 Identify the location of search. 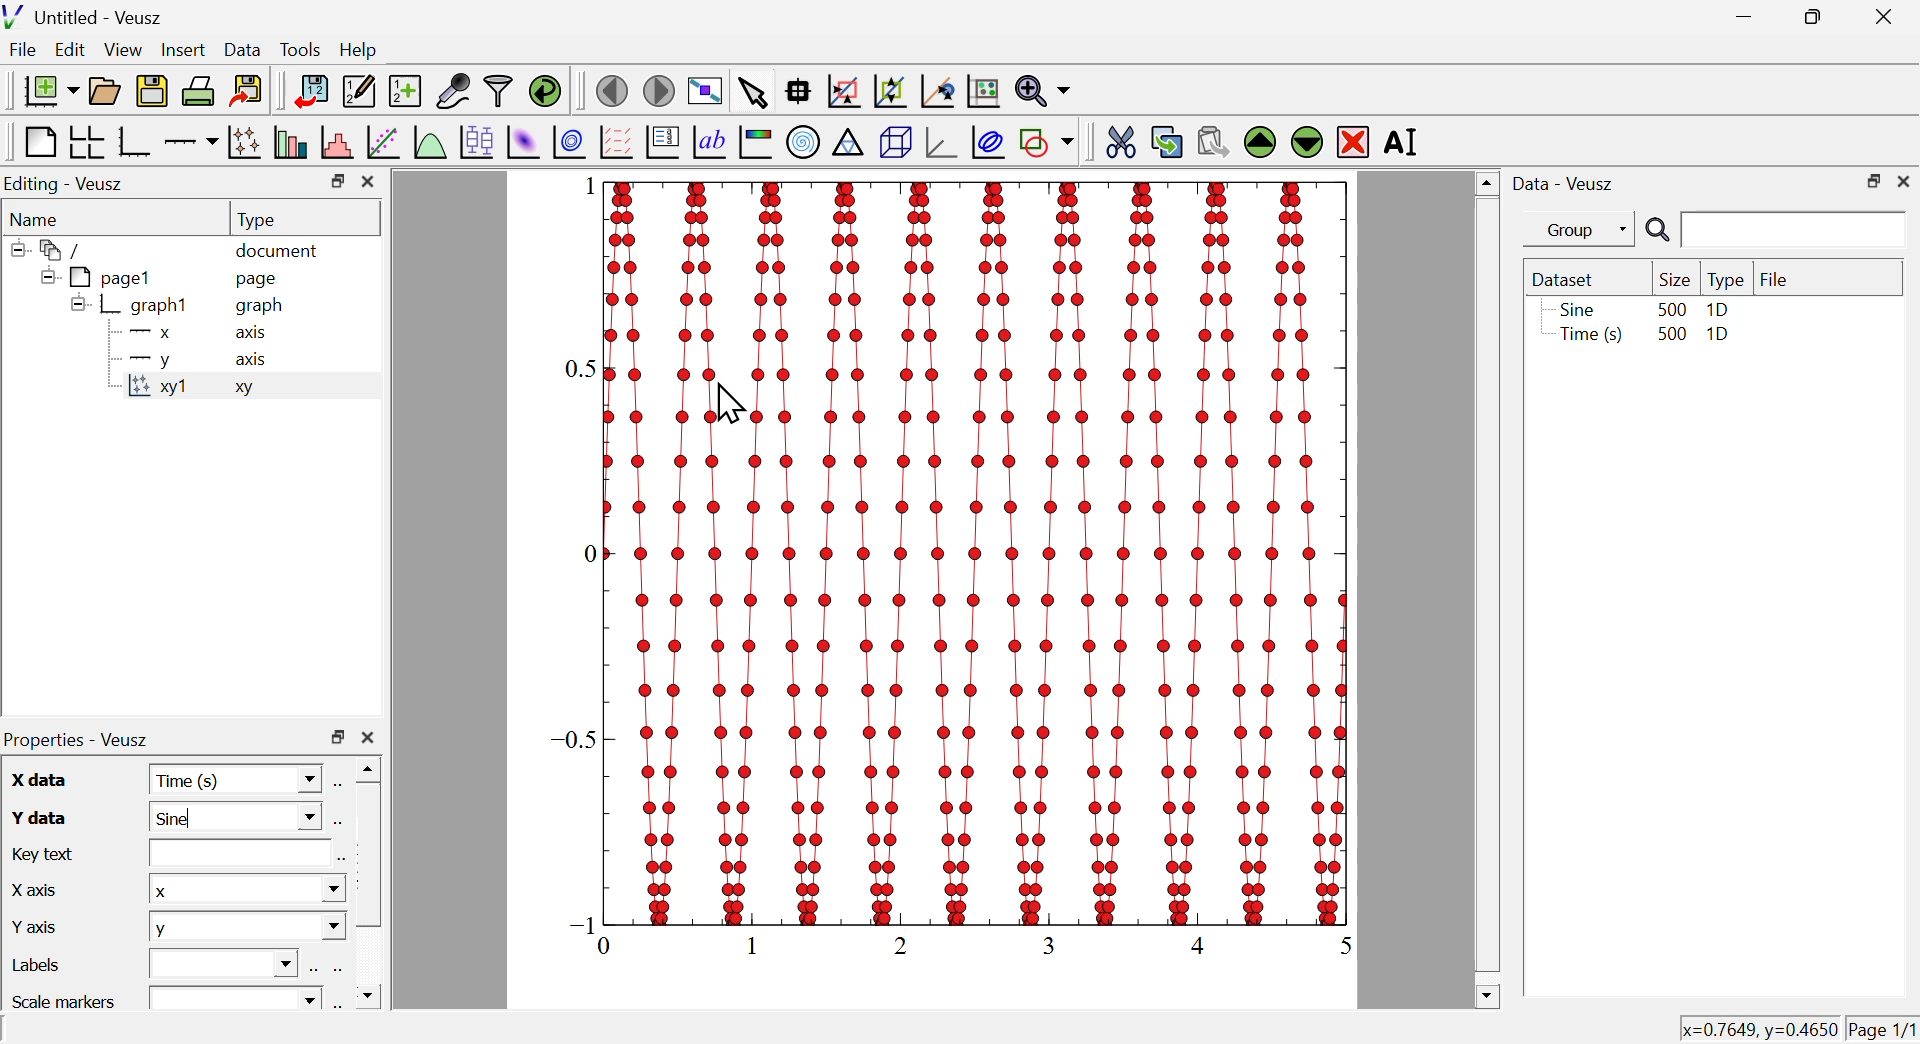
(1771, 231).